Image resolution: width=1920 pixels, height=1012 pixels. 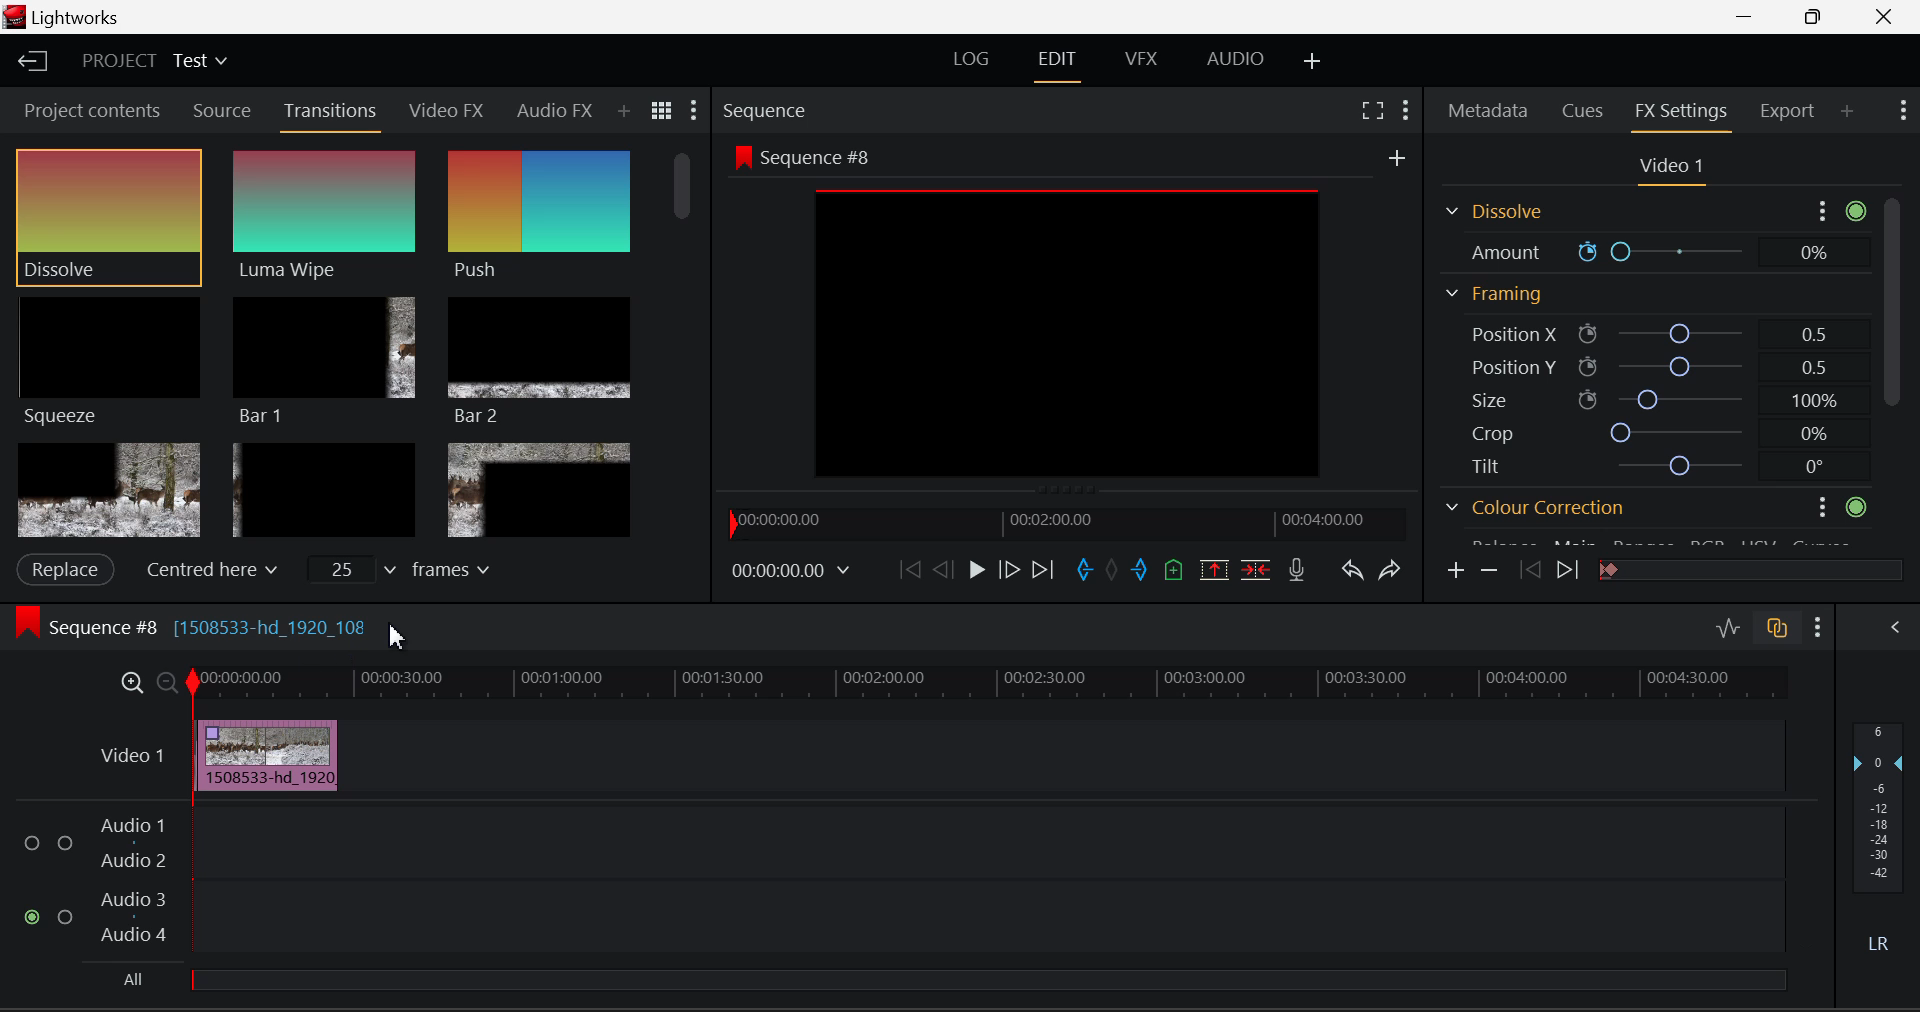 What do you see at coordinates (1883, 18) in the screenshot?
I see `Close` at bounding box center [1883, 18].